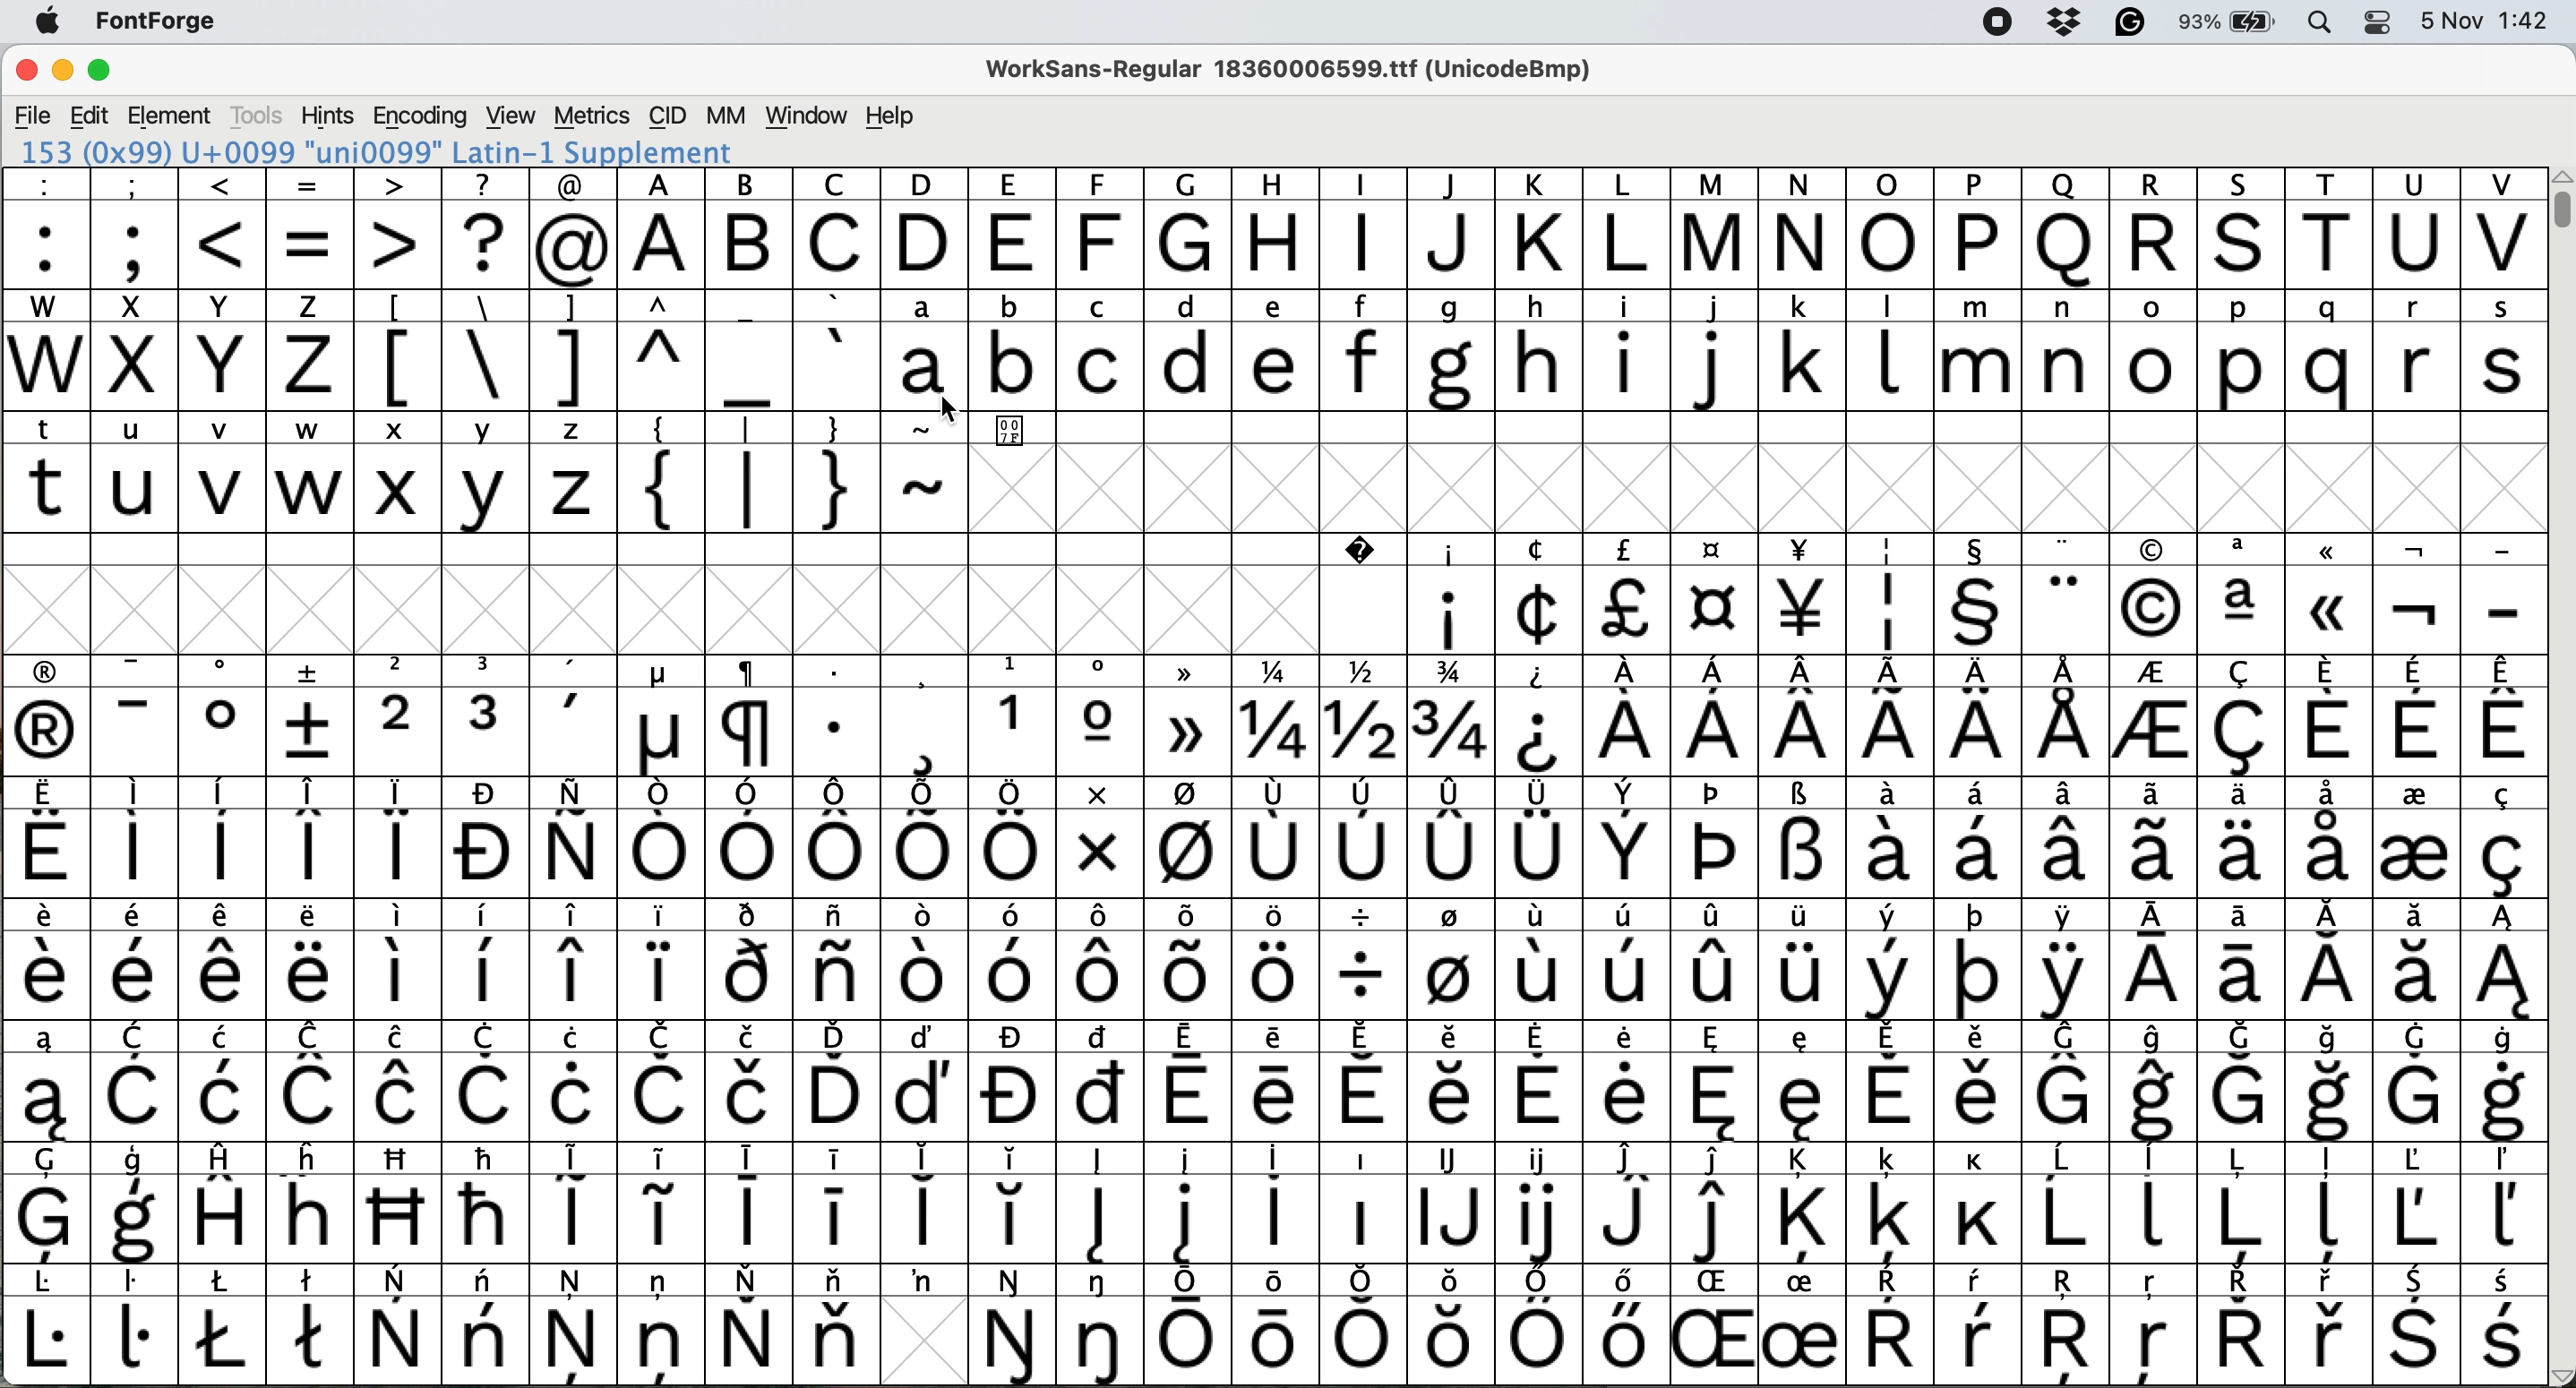 Image resolution: width=2576 pixels, height=1388 pixels. I want to click on symbol, so click(2331, 1326).